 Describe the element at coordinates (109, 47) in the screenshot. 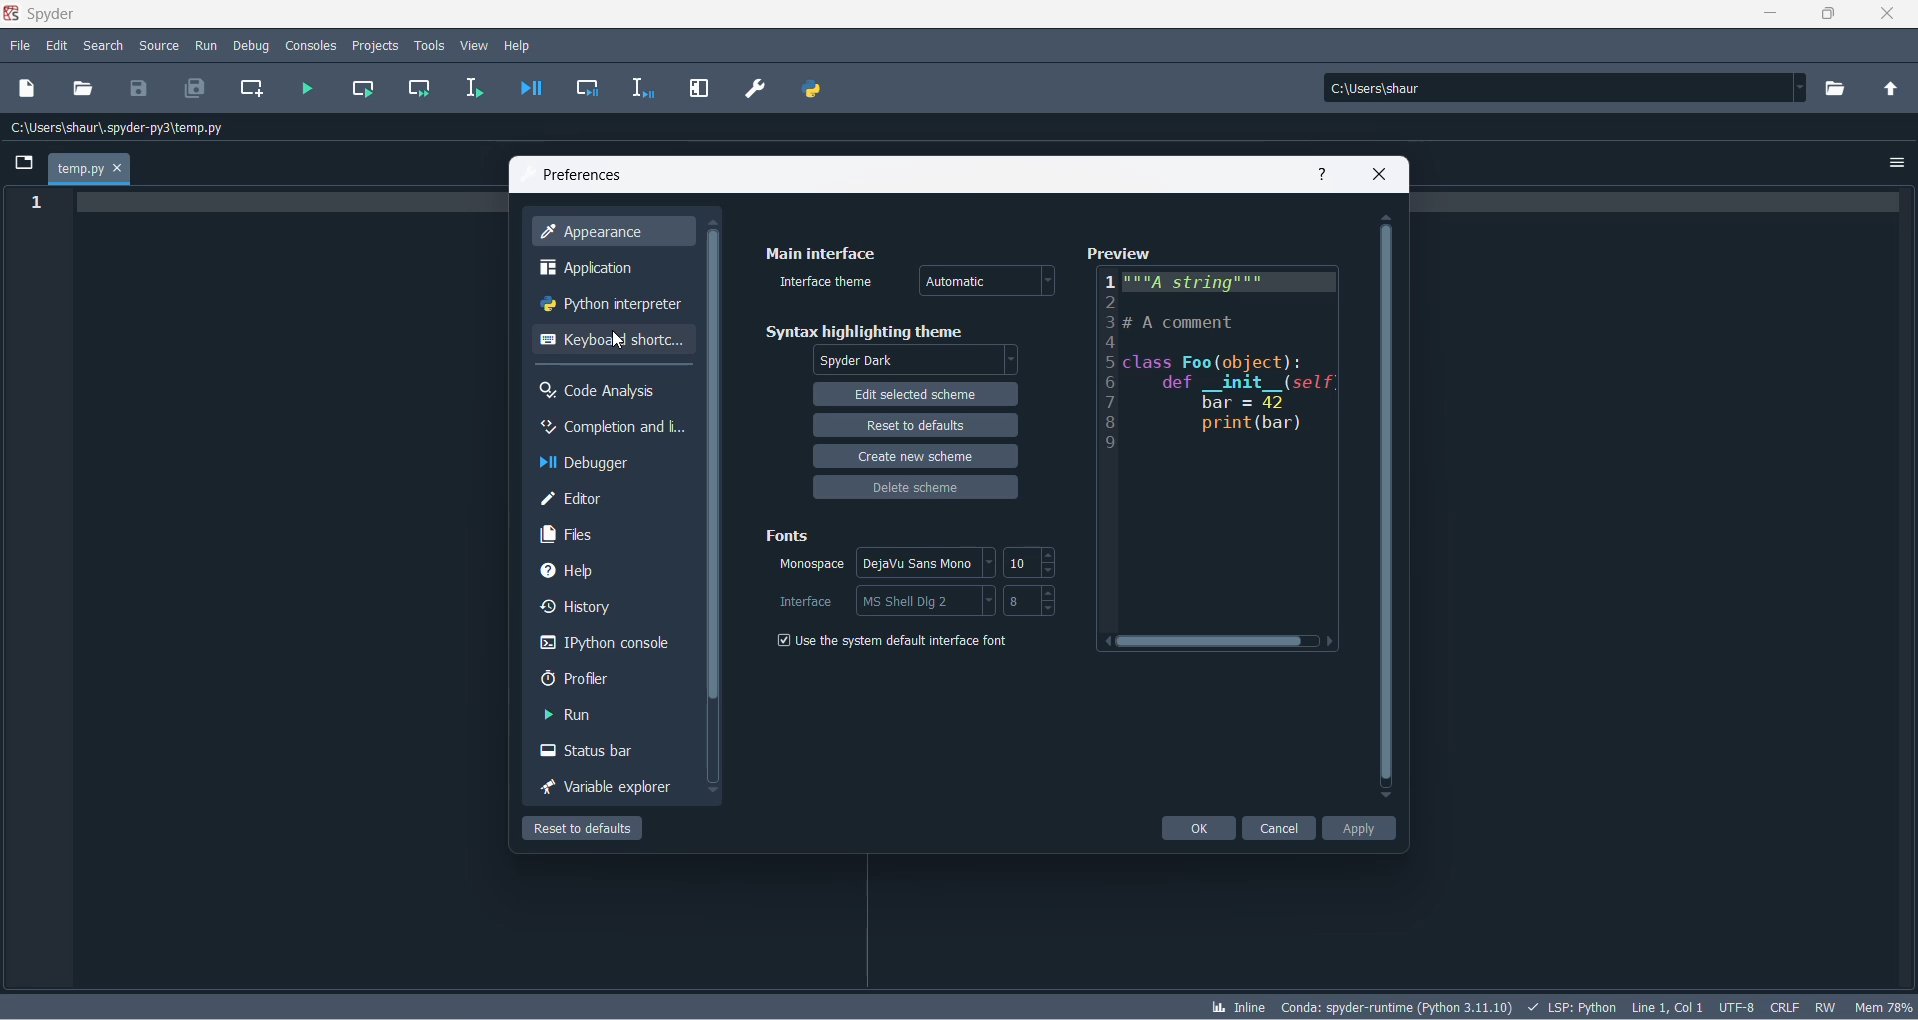

I see `search` at that location.